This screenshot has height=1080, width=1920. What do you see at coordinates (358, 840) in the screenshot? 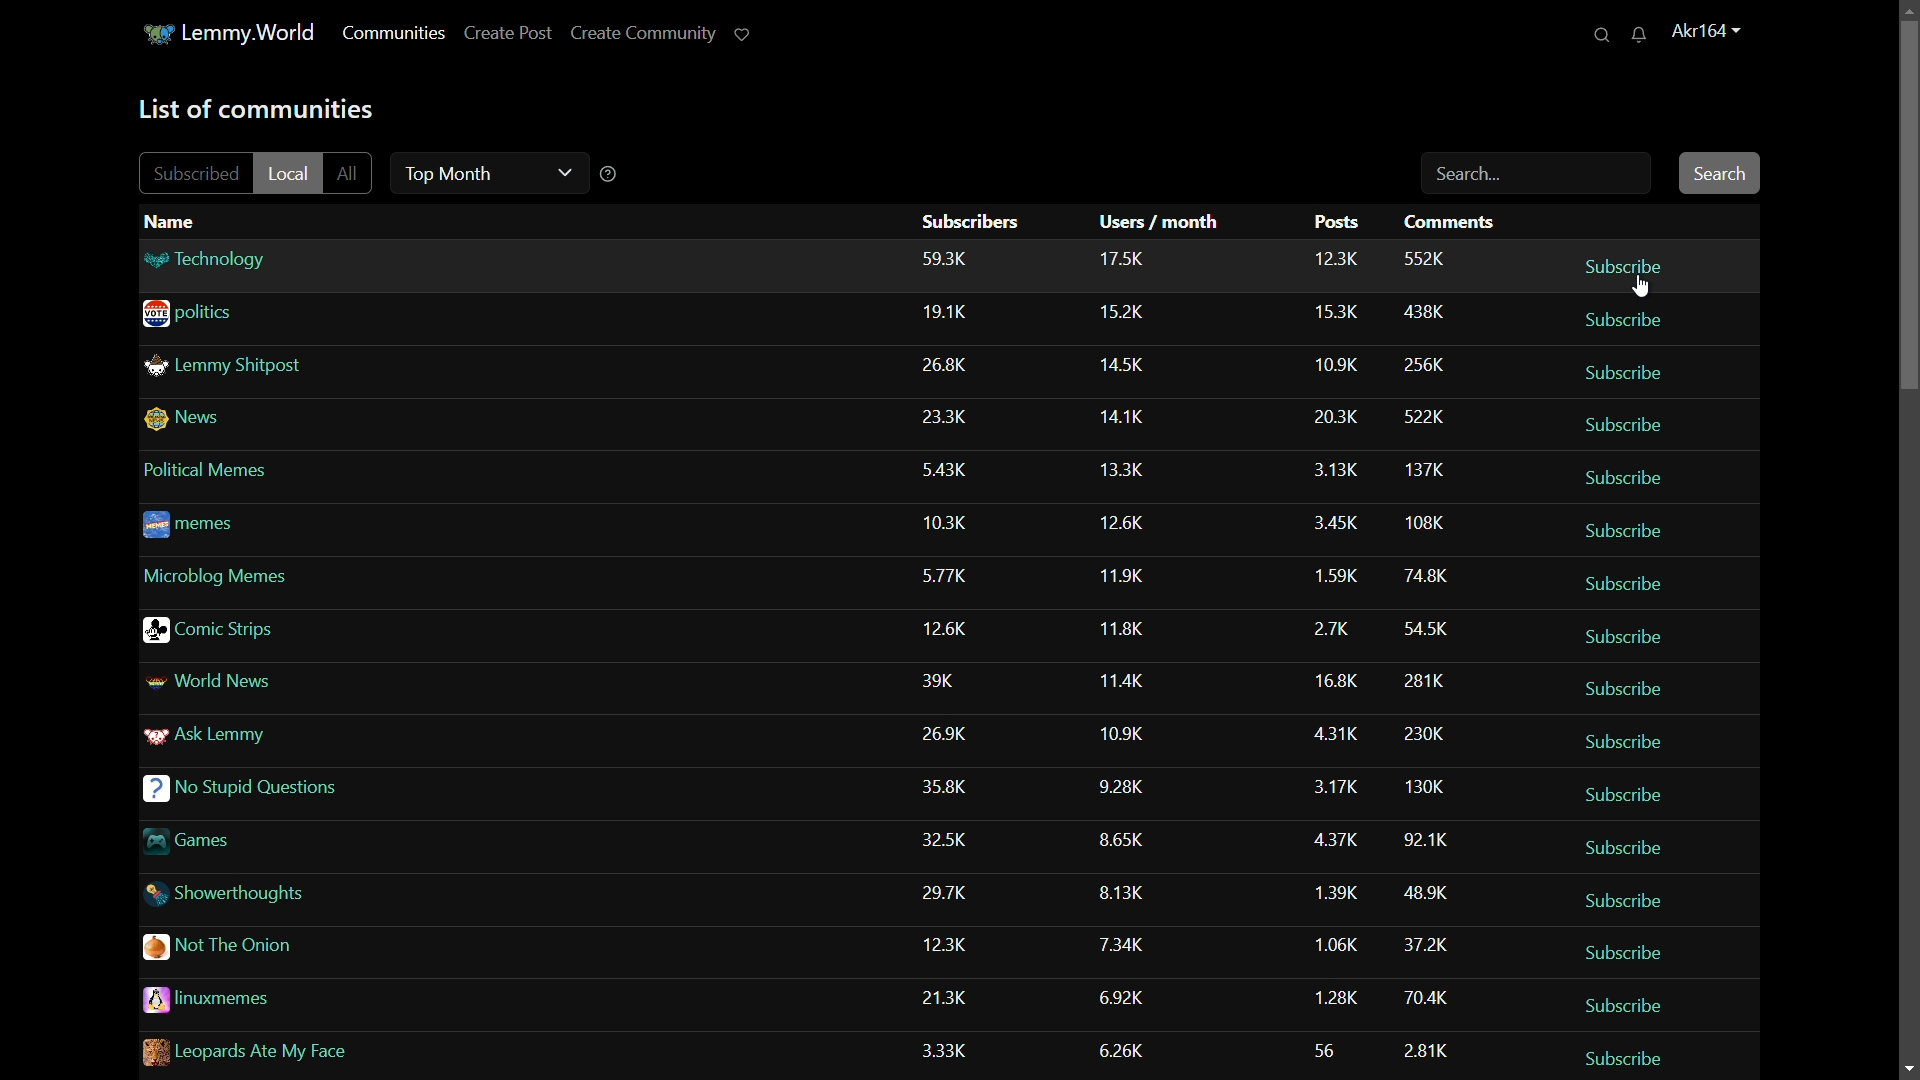
I see `` at bounding box center [358, 840].